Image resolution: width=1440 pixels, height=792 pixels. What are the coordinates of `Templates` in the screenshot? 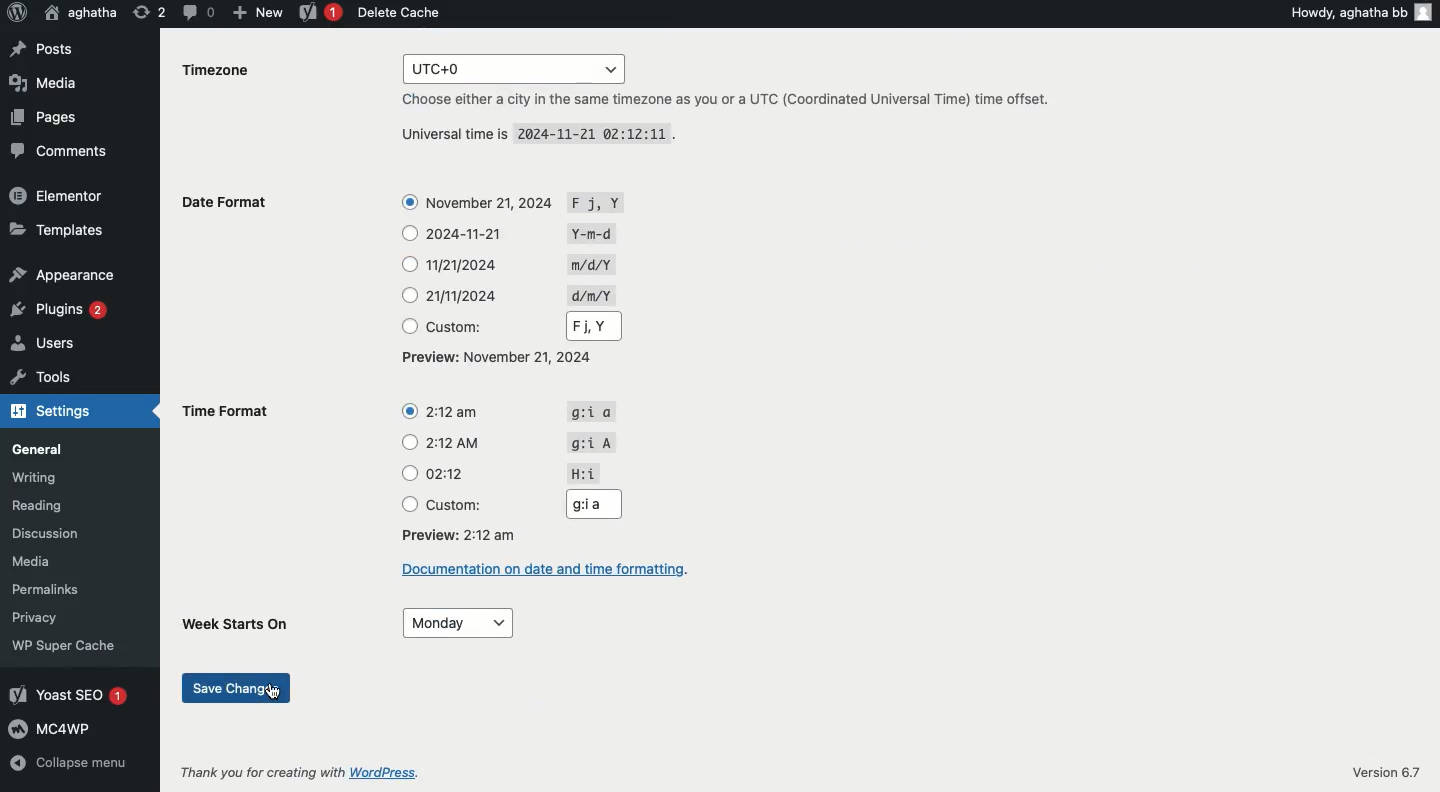 It's located at (52, 229).